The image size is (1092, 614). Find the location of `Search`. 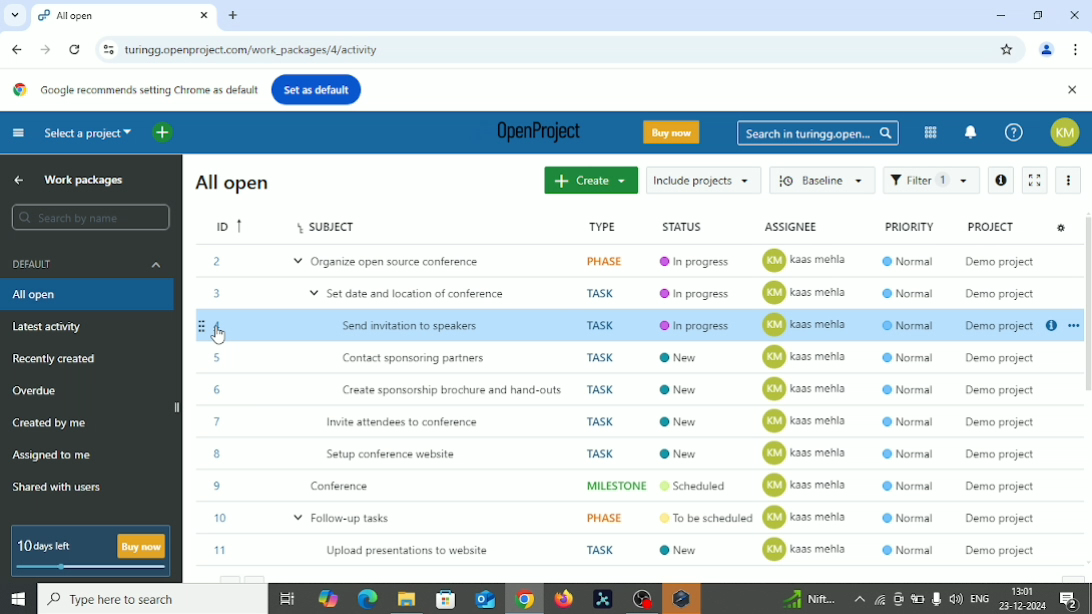

Search is located at coordinates (152, 599).